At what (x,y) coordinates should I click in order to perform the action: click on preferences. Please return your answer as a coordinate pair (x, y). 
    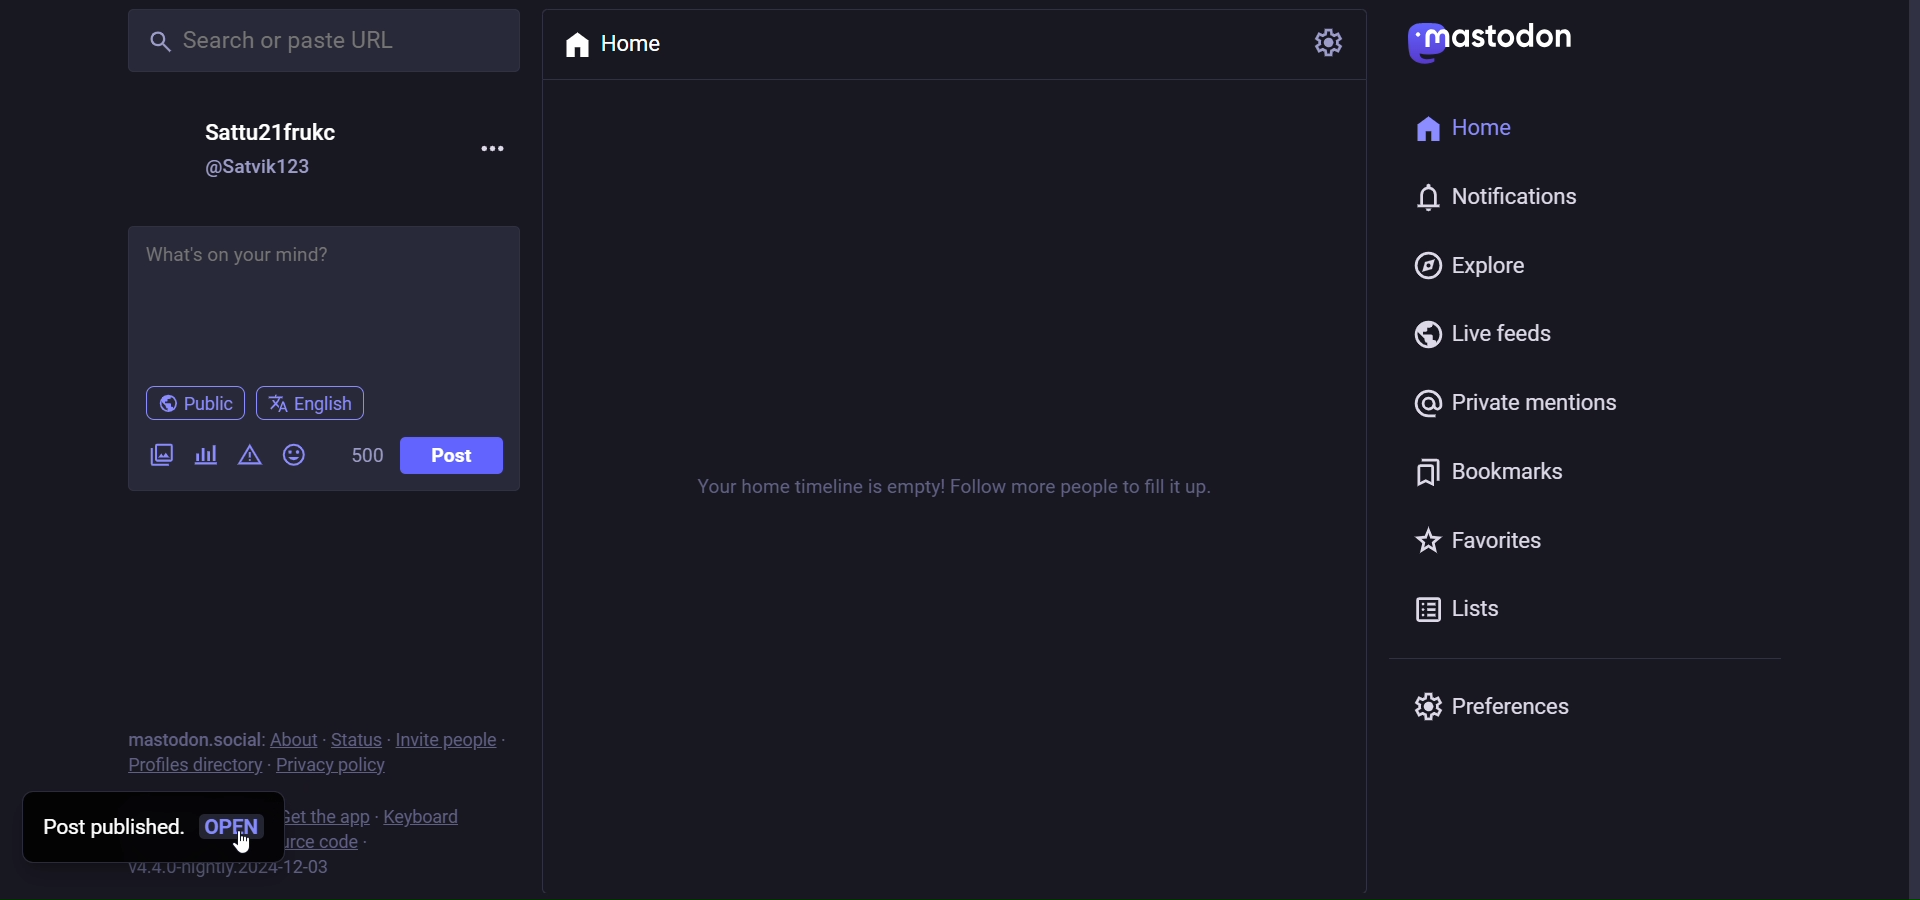
    Looking at the image, I should click on (1501, 709).